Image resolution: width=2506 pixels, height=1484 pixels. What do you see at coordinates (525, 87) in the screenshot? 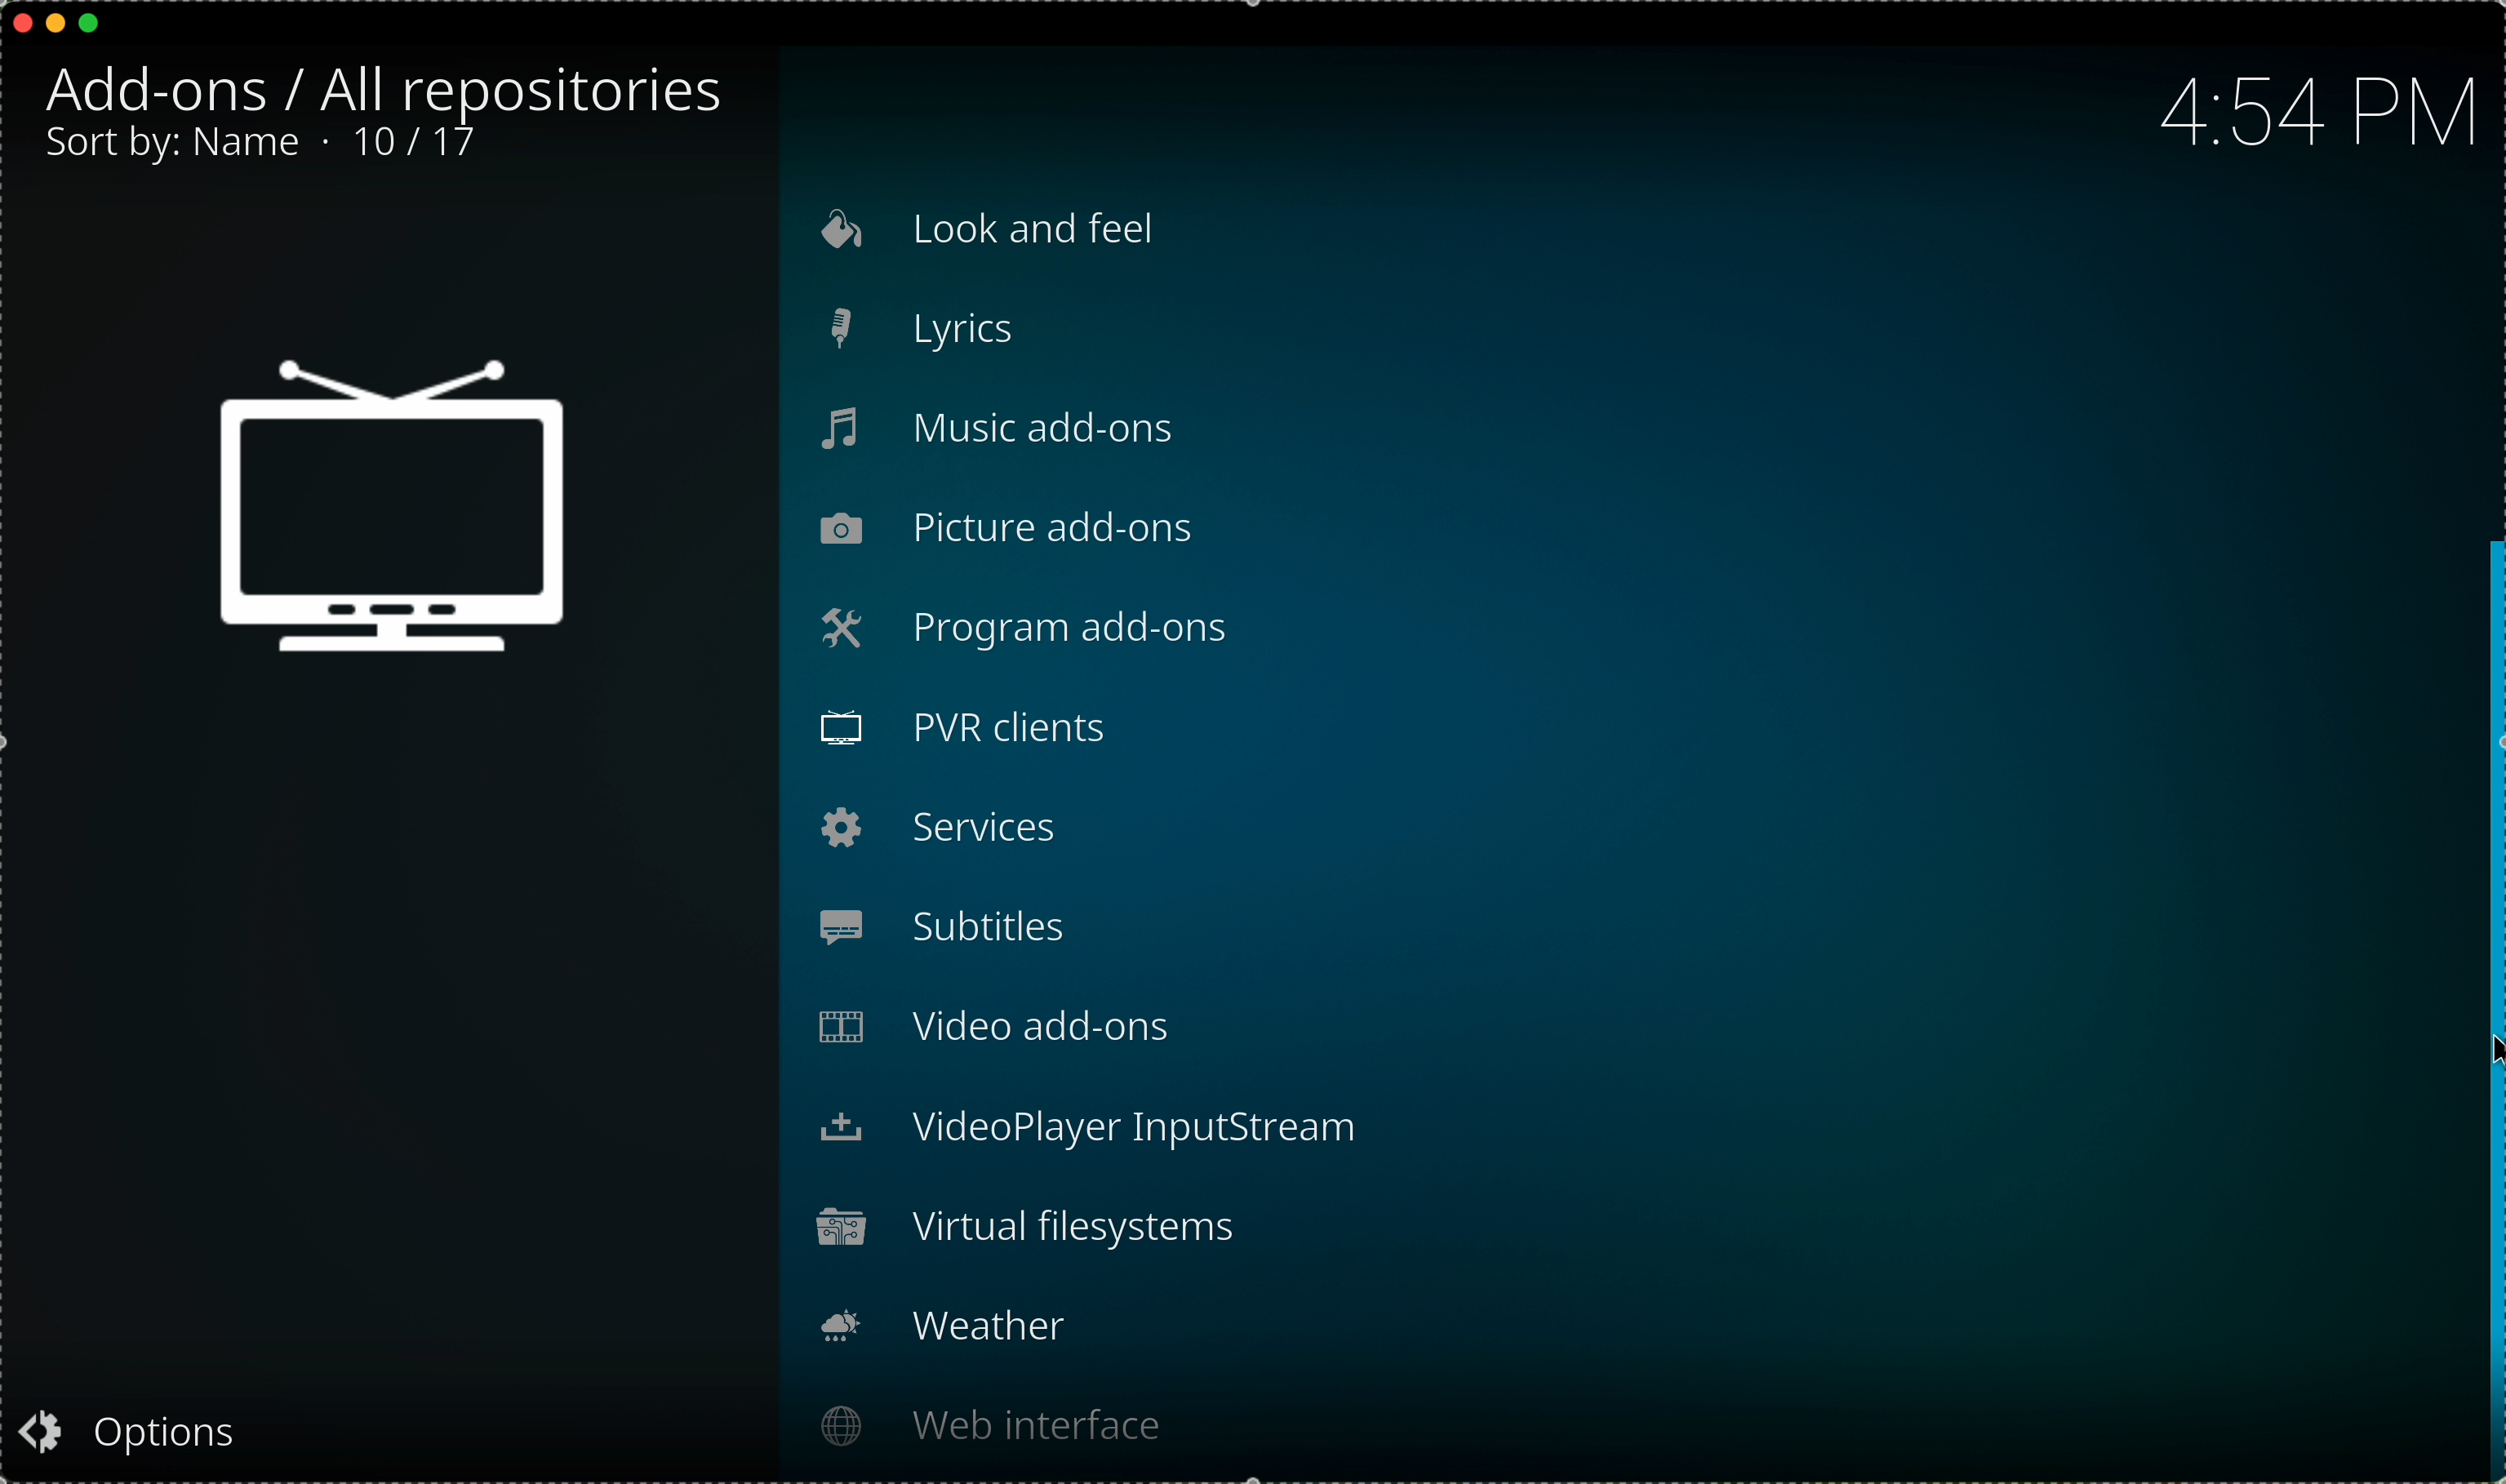
I see `all repositories` at bounding box center [525, 87].